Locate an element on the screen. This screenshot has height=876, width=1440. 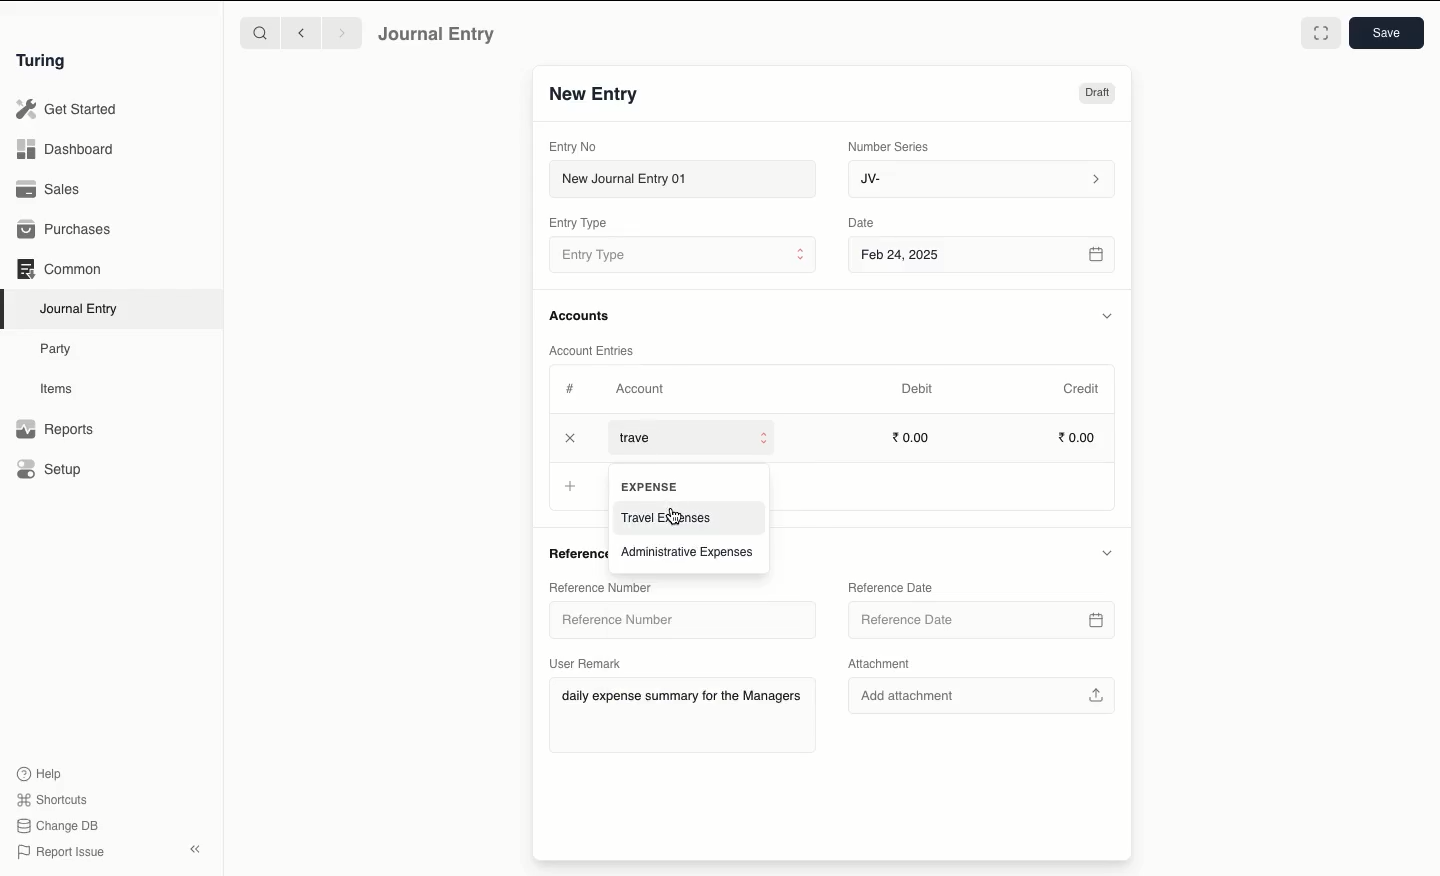
Get Started is located at coordinates (68, 110).